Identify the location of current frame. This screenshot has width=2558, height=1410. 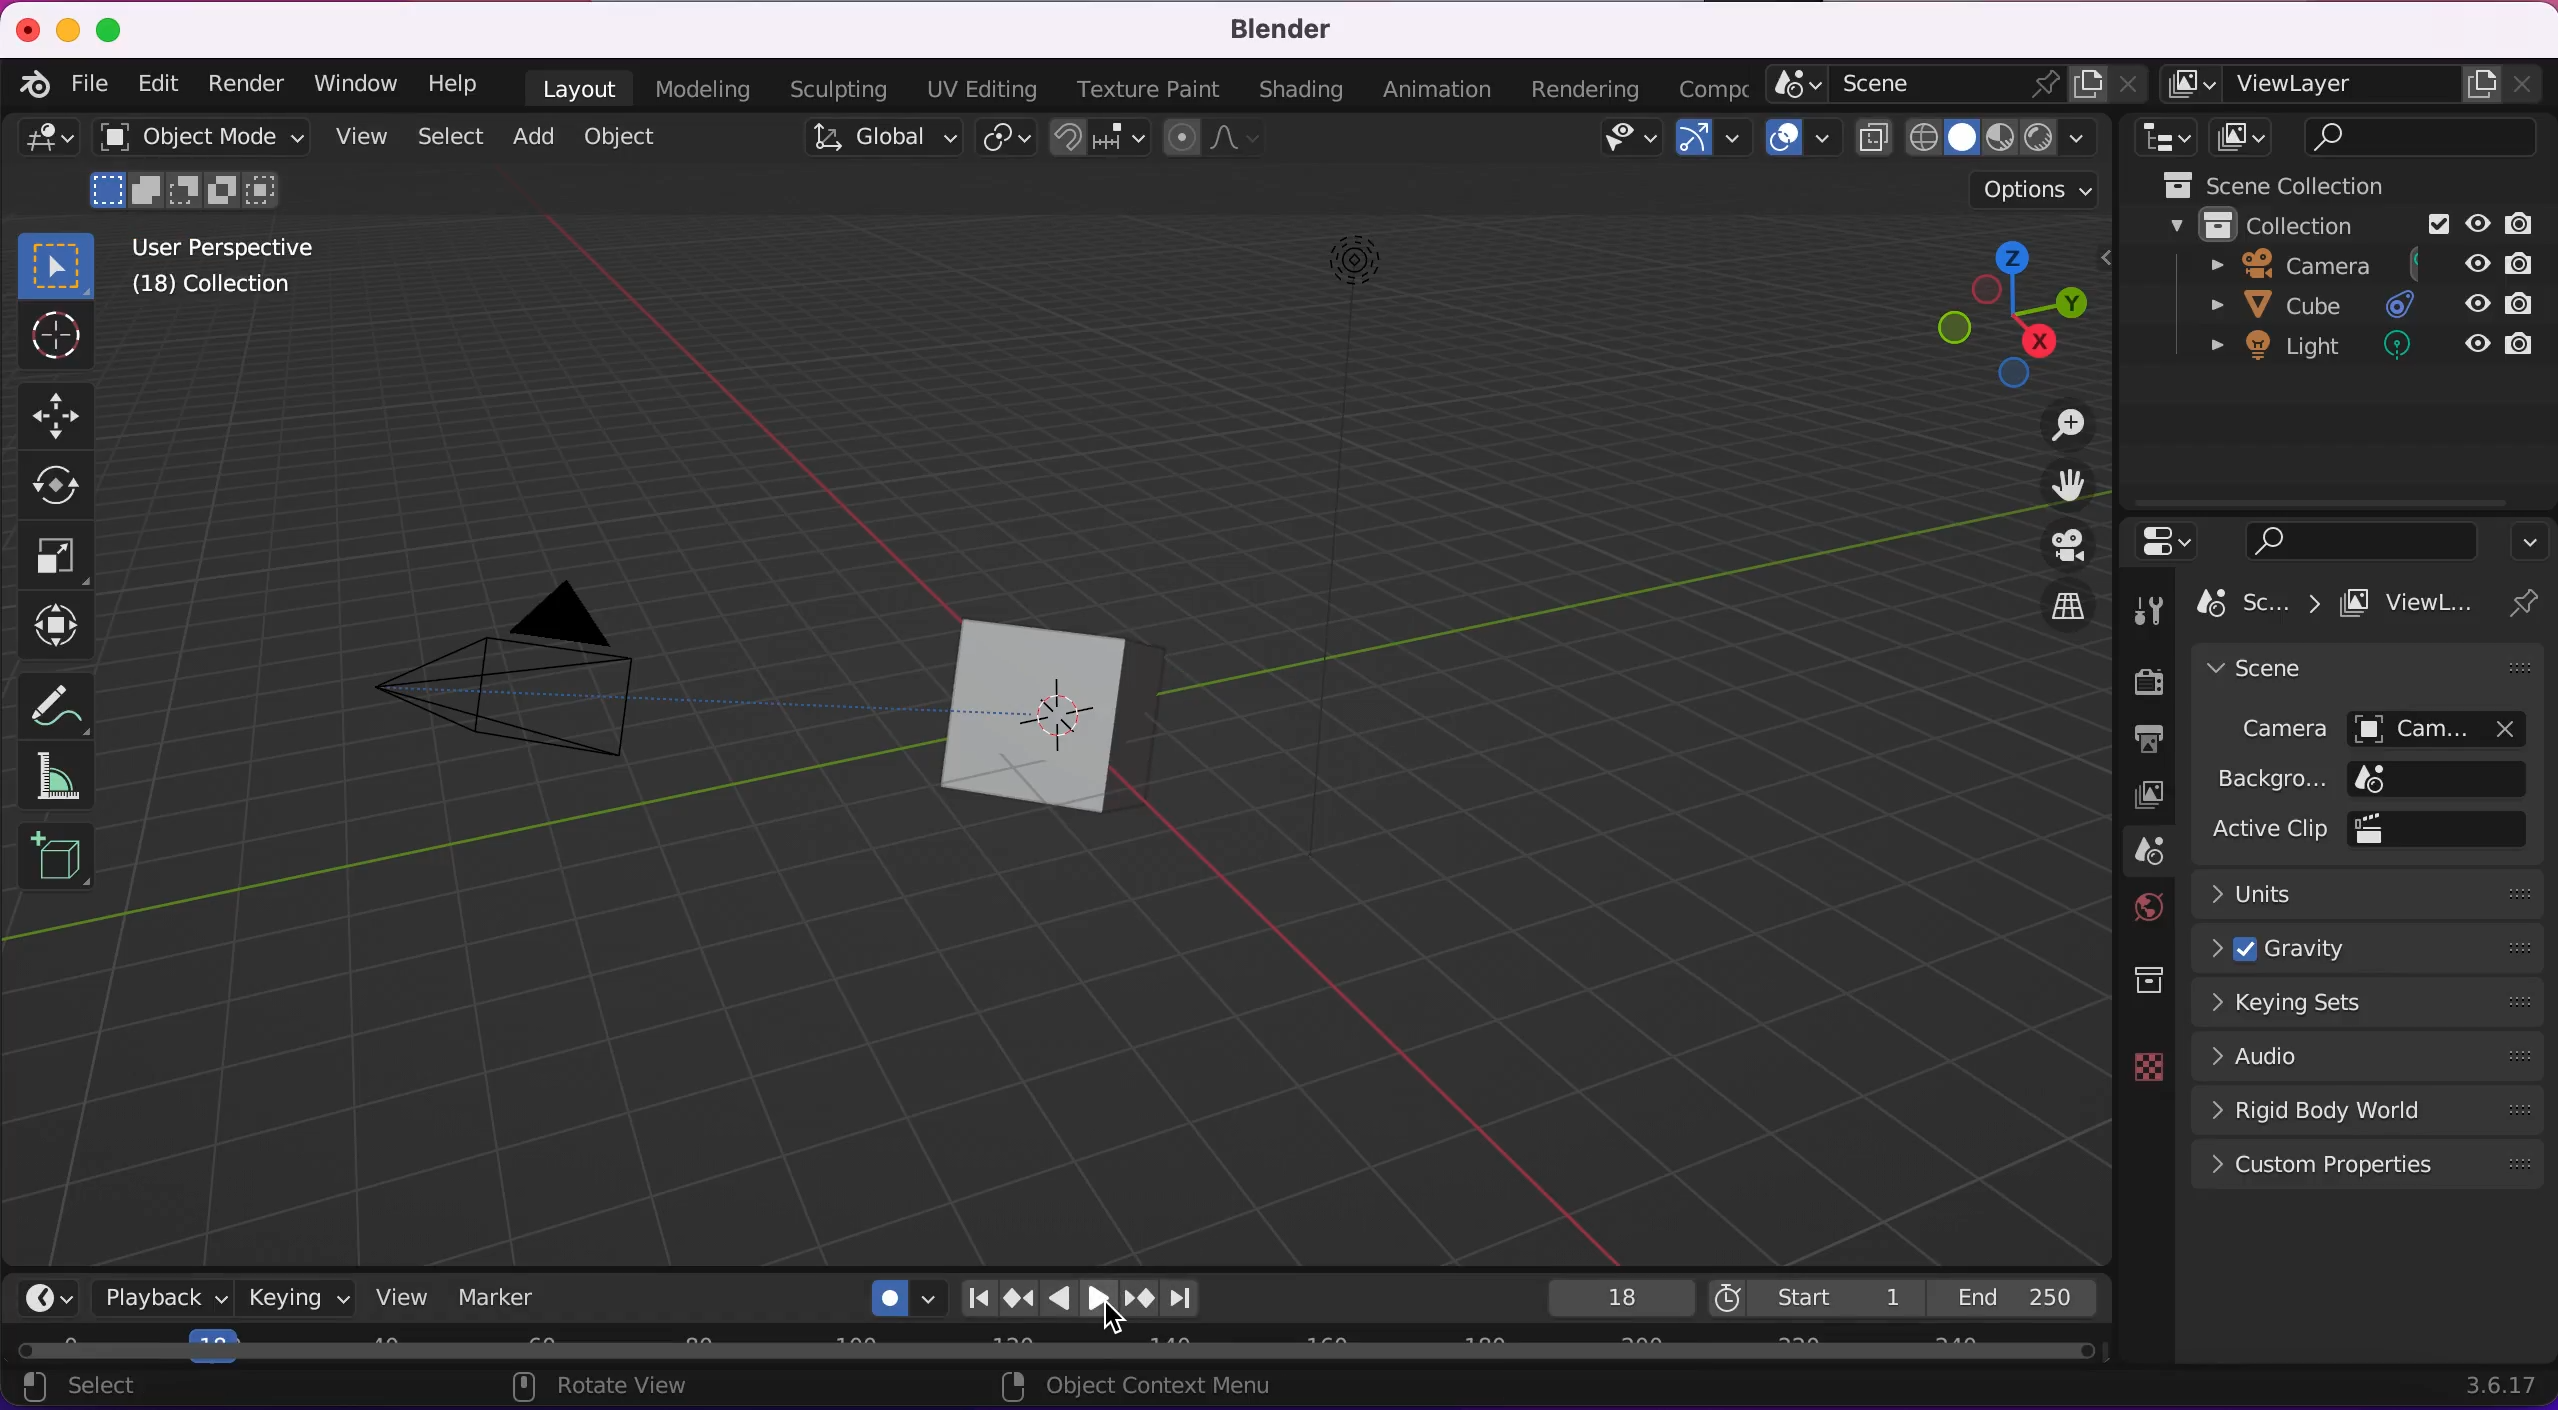
(1620, 1296).